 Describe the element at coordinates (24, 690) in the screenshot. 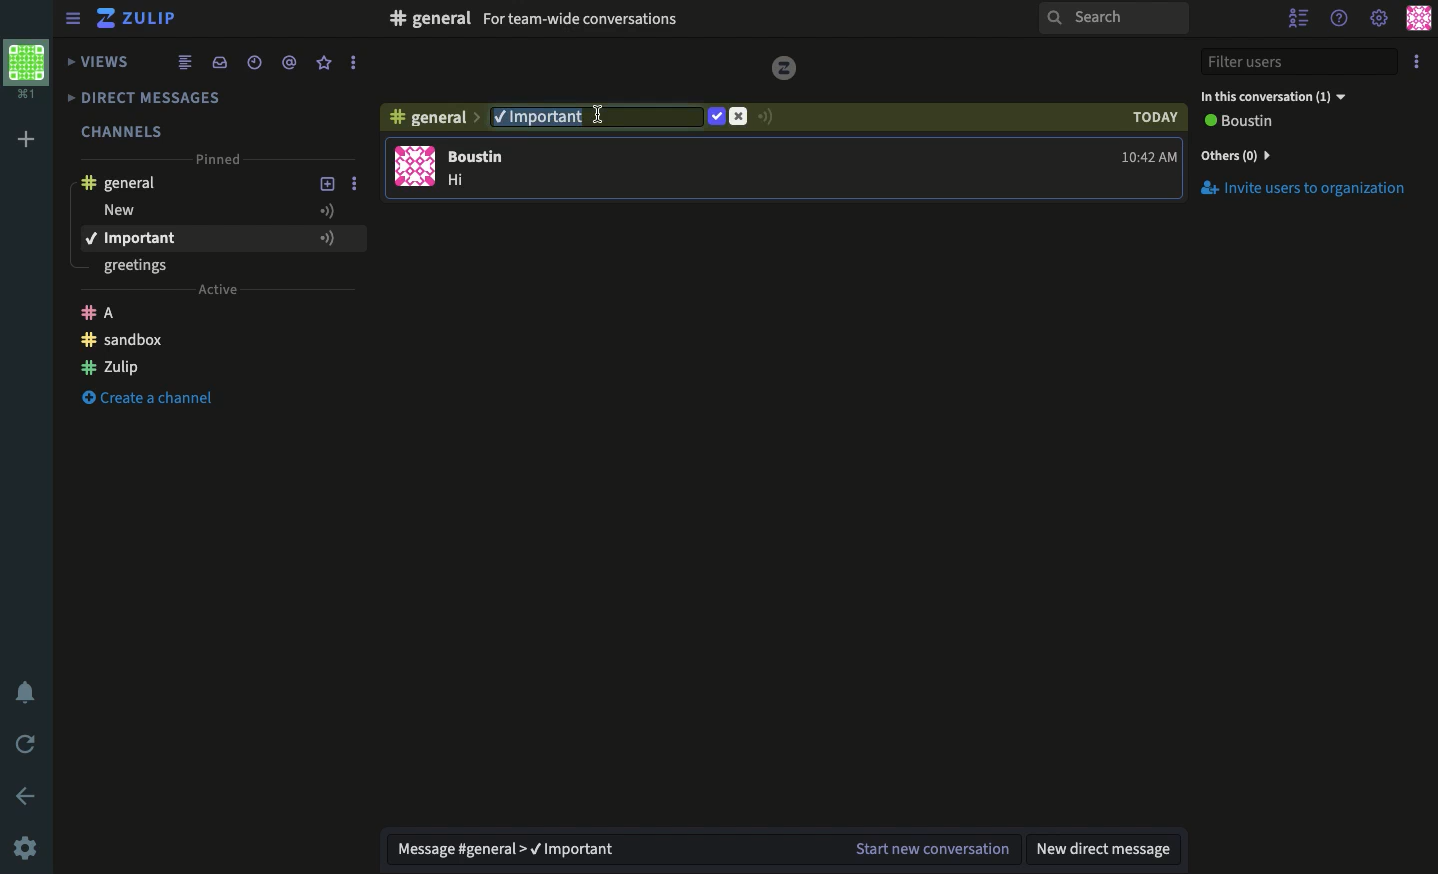

I see `Notification` at that location.